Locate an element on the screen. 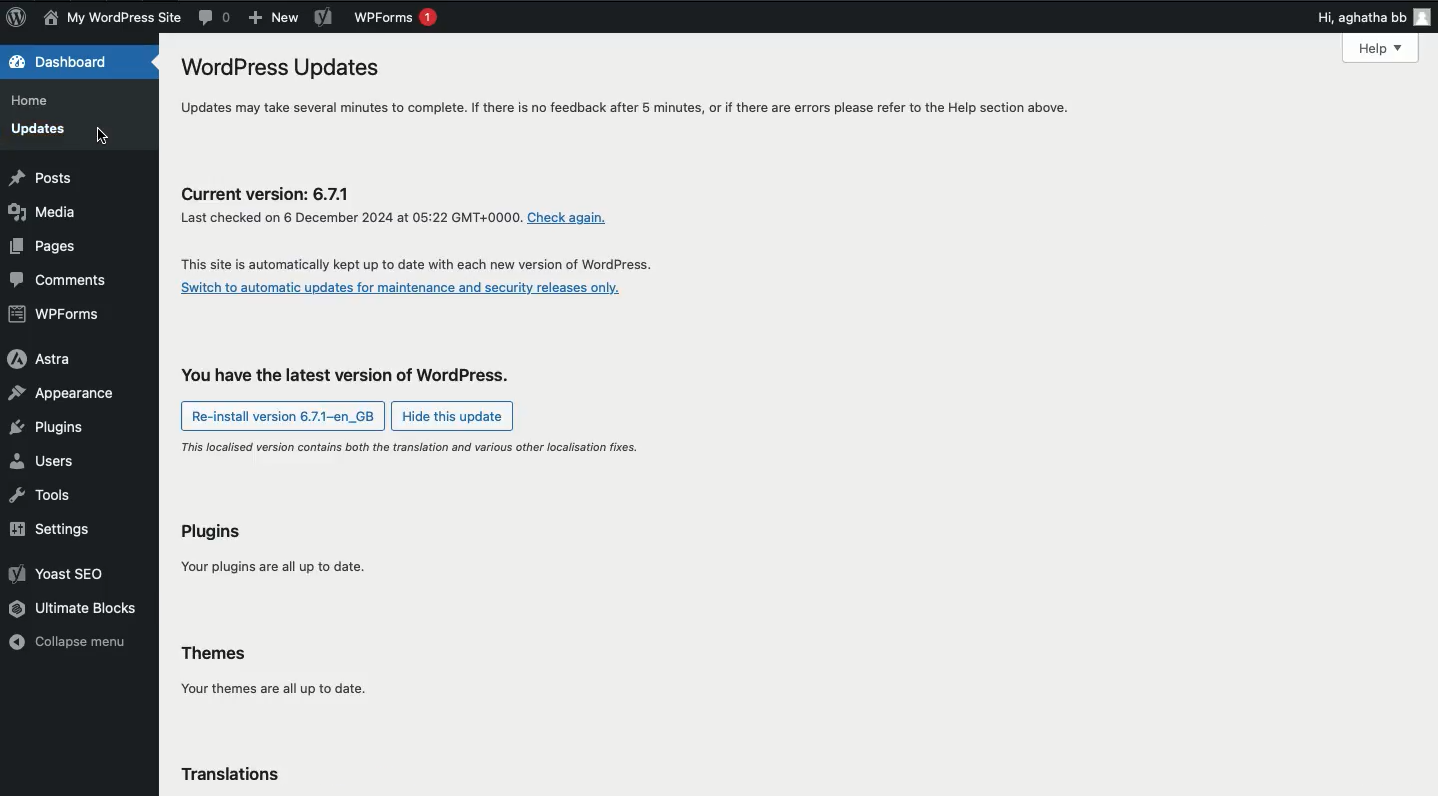  Comment is located at coordinates (214, 17).